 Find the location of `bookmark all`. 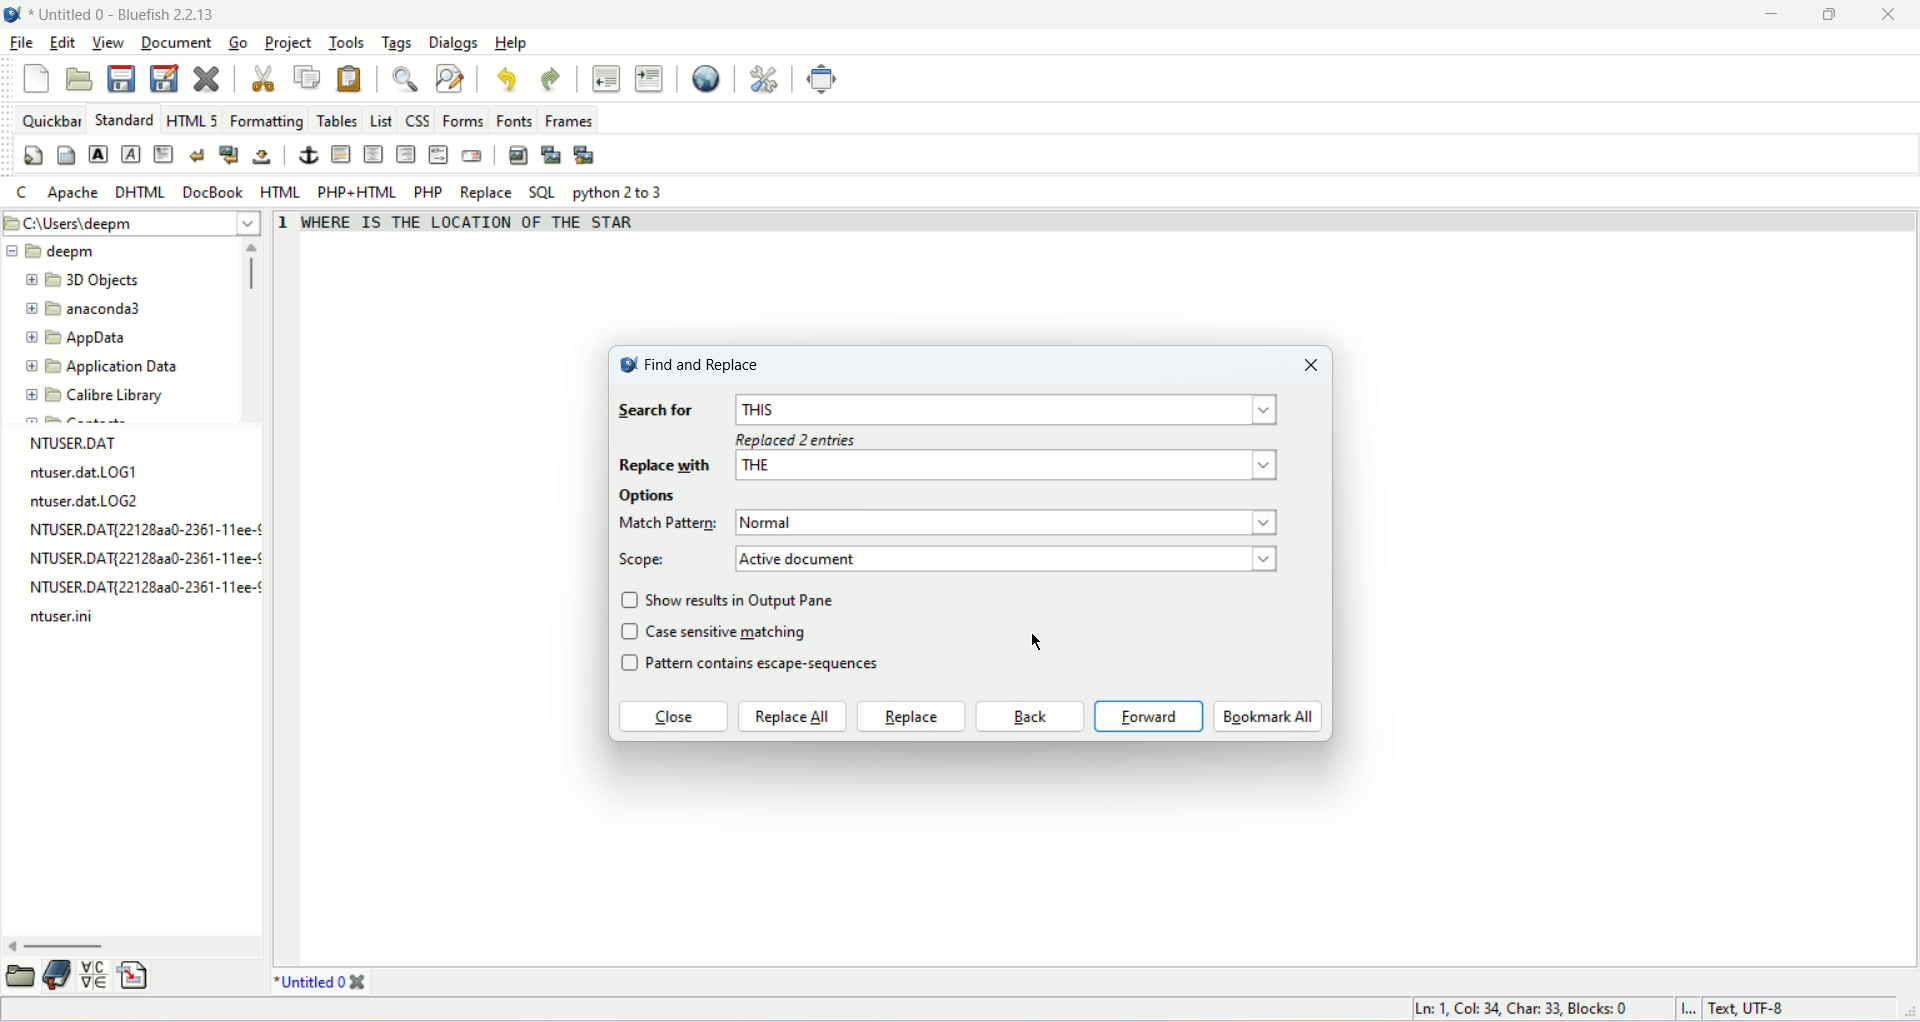

bookmark all is located at coordinates (1268, 717).